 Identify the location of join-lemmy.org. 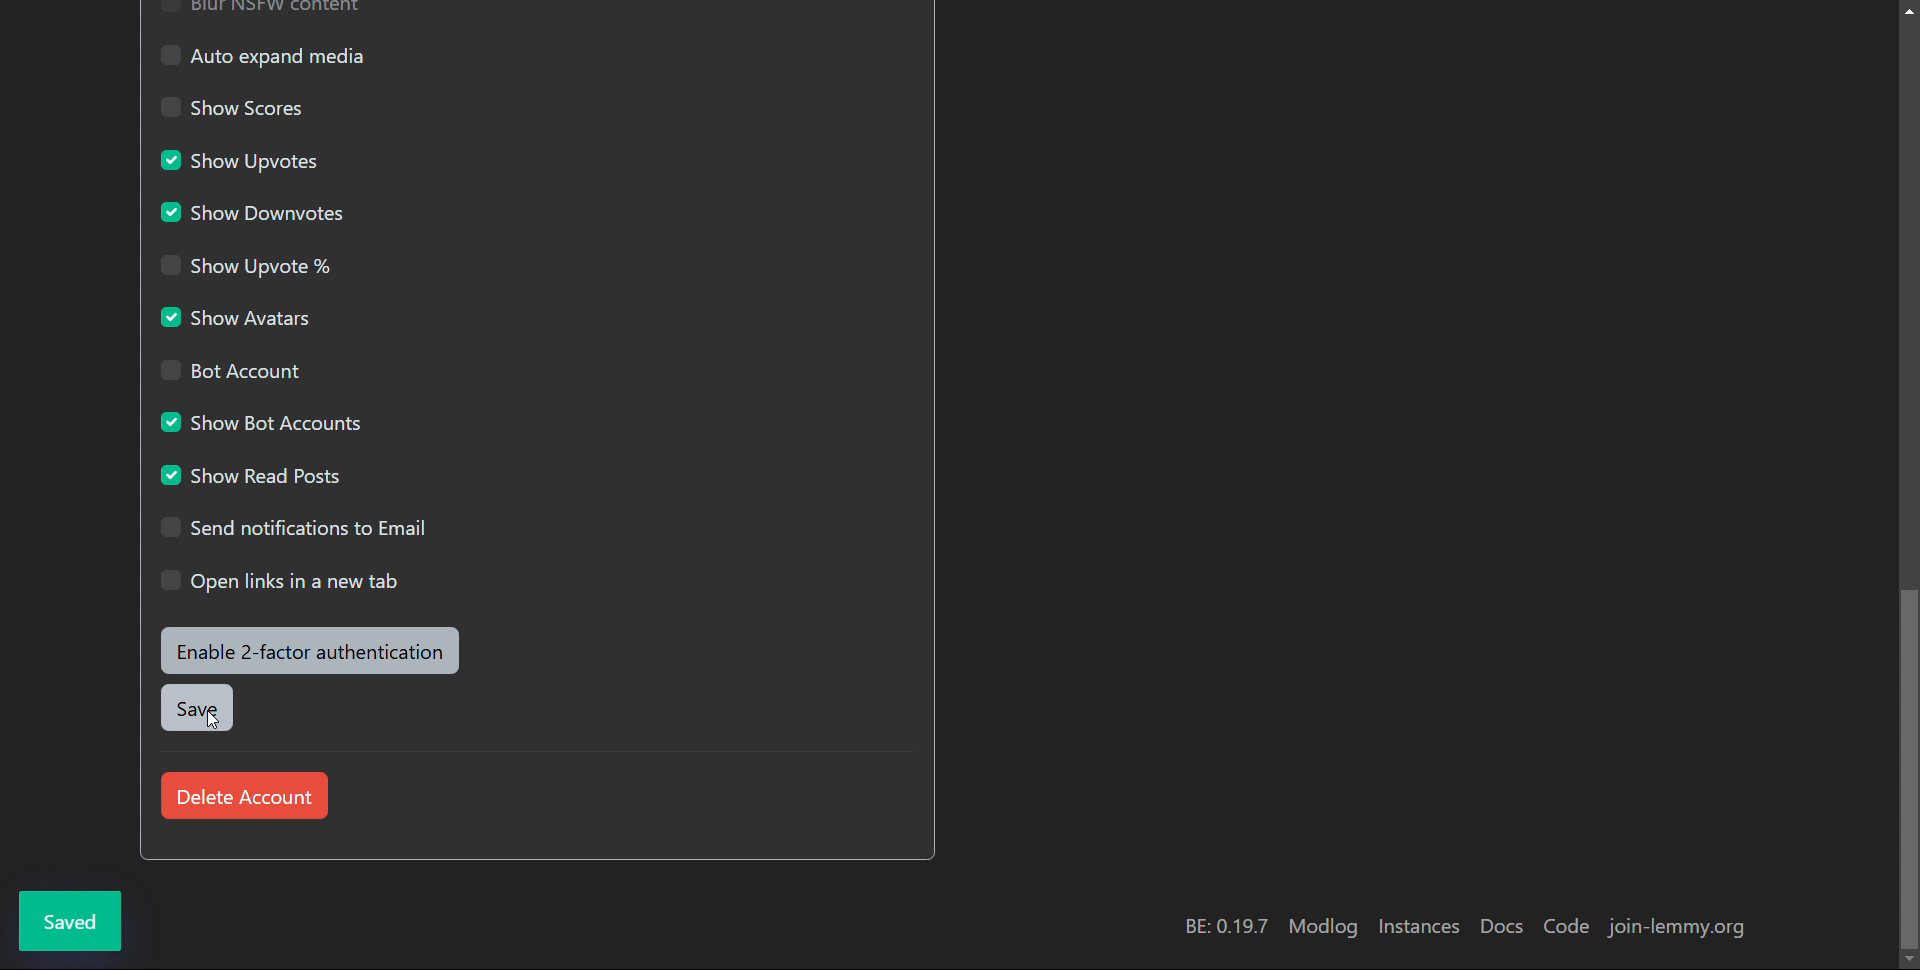
(1677, 928).